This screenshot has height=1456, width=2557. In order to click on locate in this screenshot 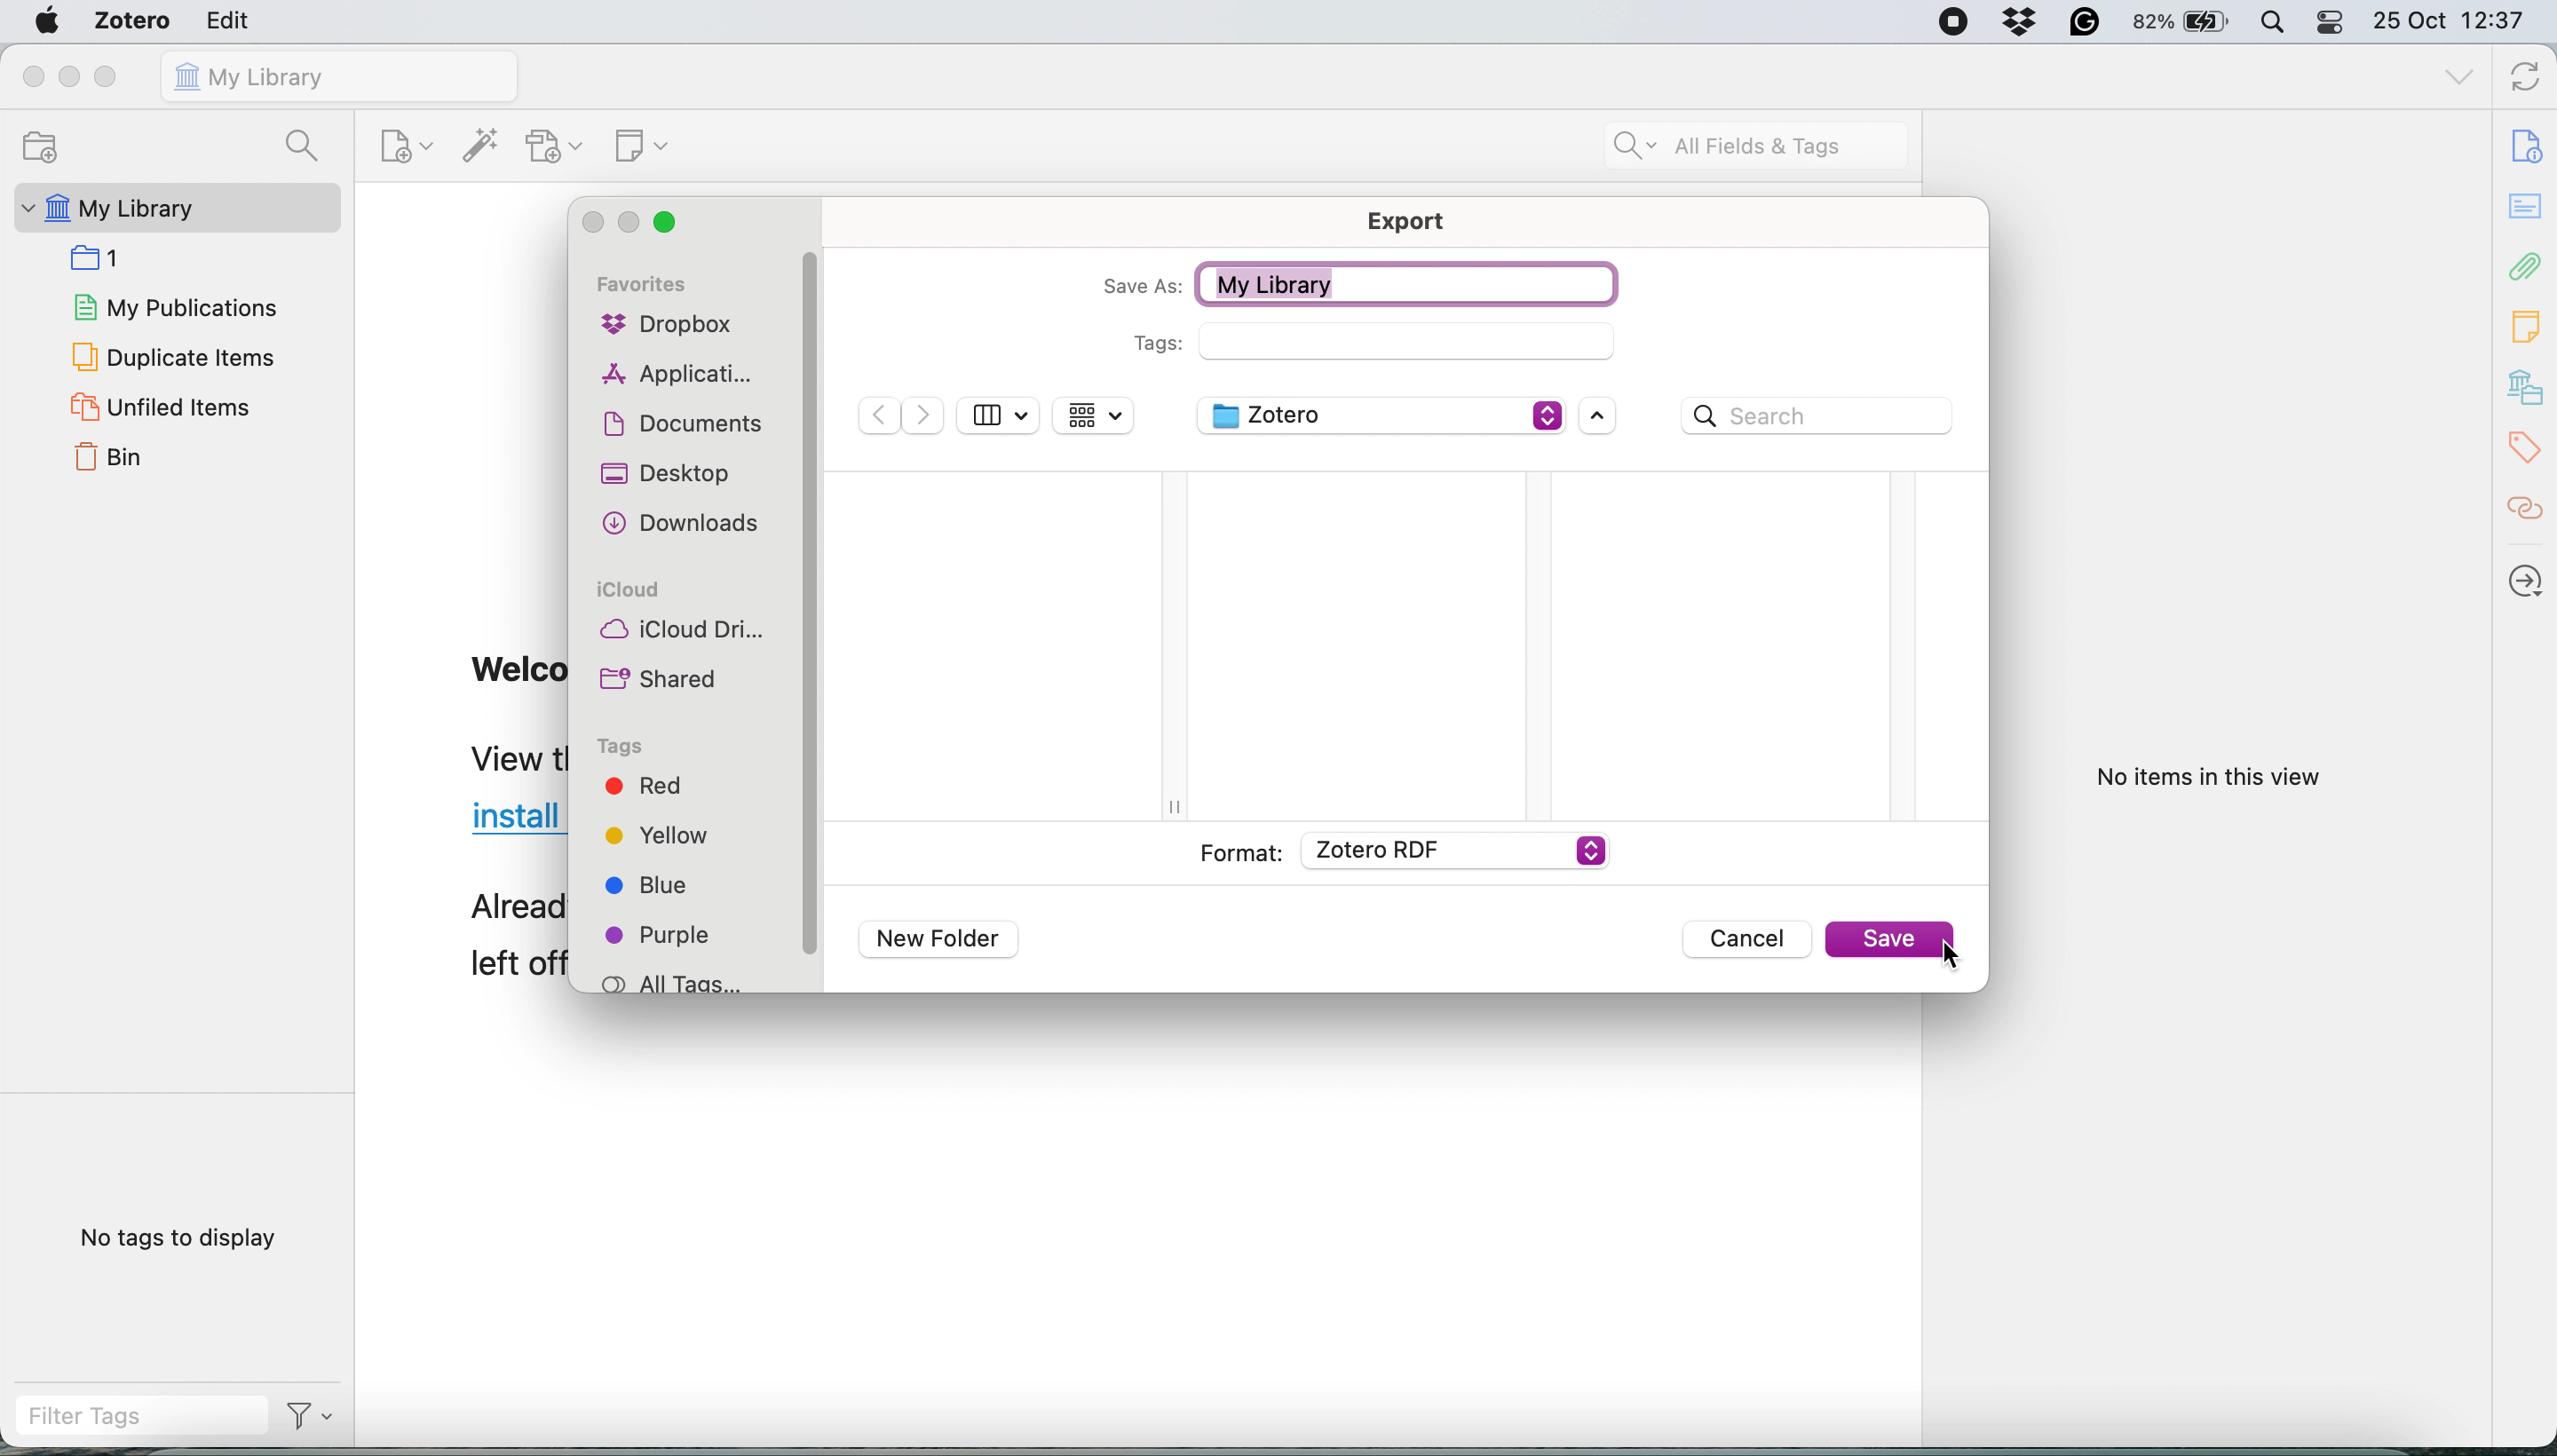, I will do `click(2529, 584)`.